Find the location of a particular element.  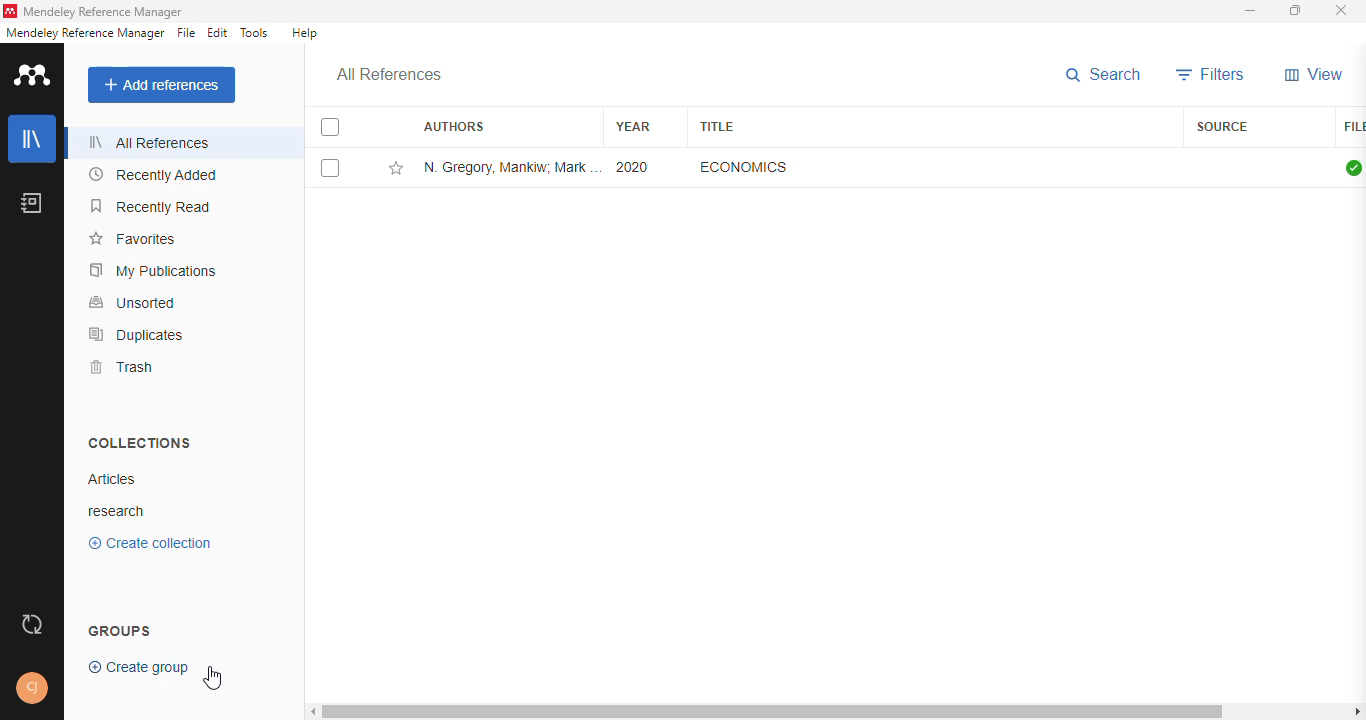

2020 is located at coordinates (633, 167).